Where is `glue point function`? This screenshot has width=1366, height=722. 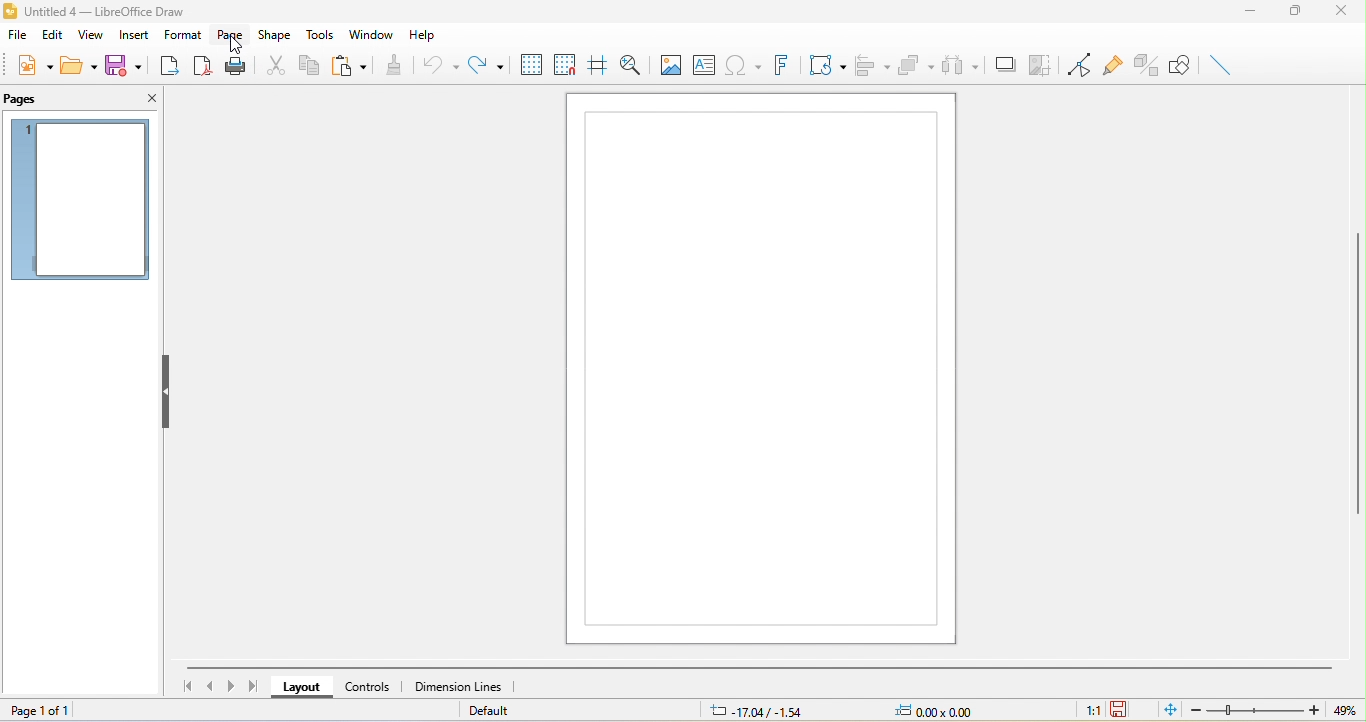 glue point function is located at coordinates (1113, 62).